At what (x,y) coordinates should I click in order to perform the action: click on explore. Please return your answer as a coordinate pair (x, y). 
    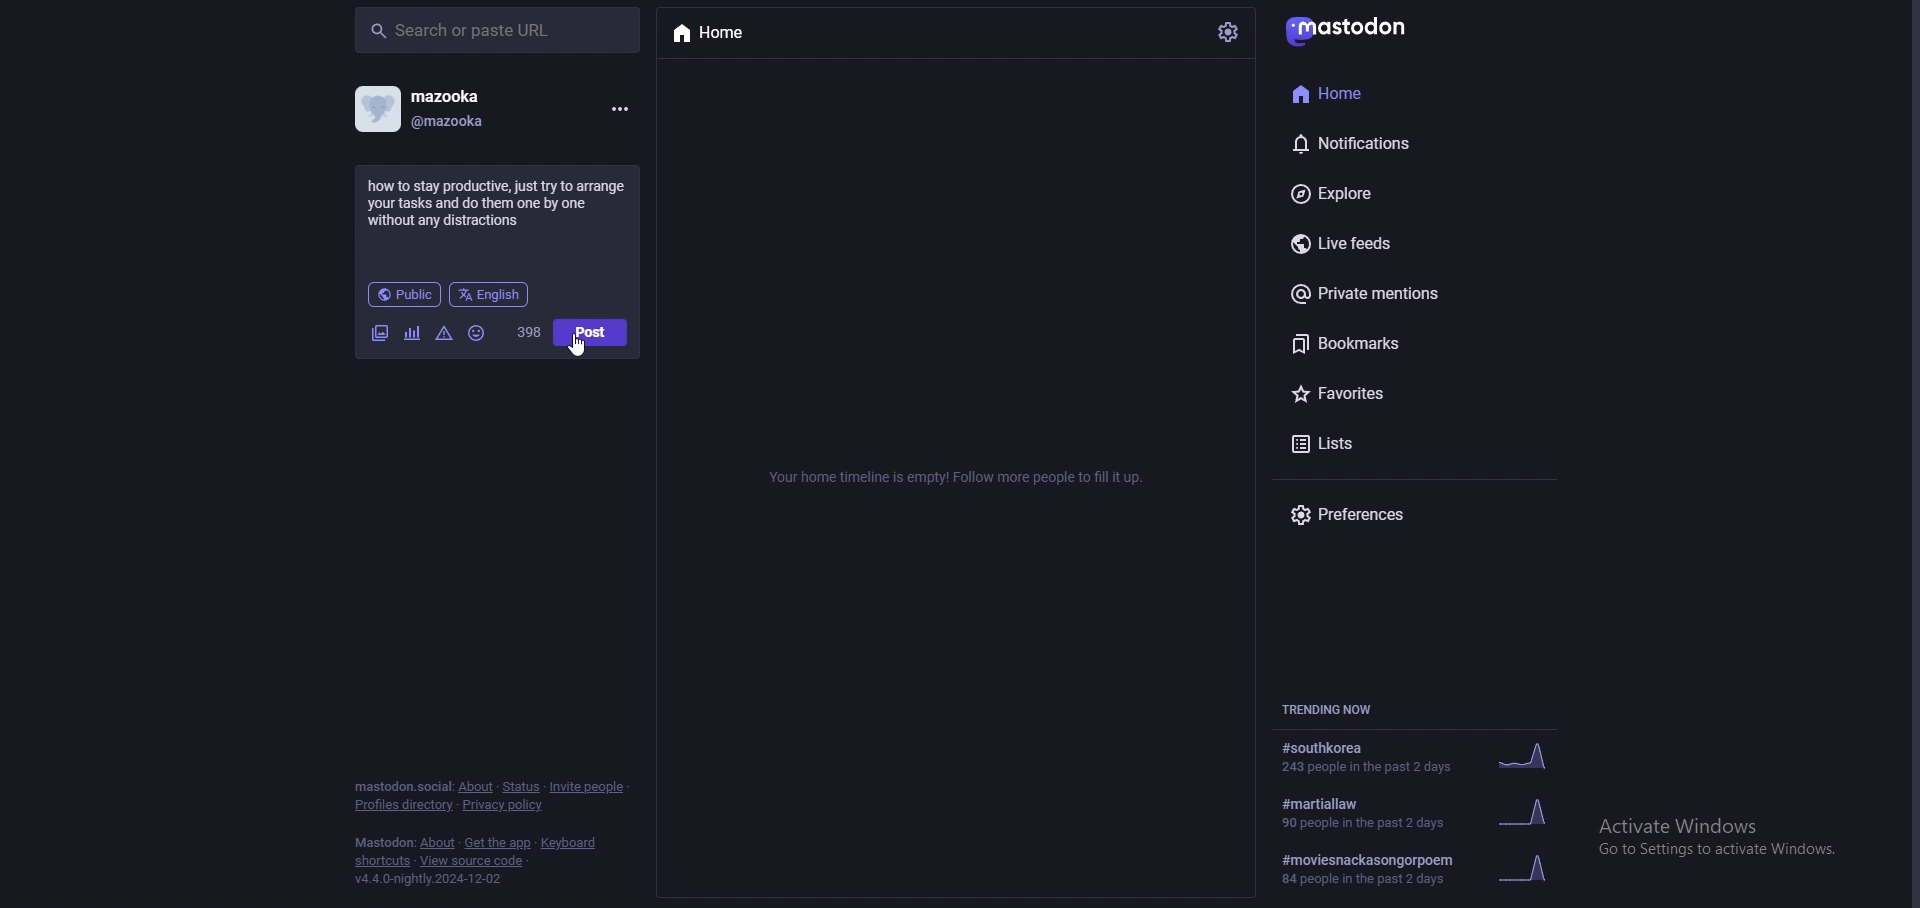
    Looking at the image, I should click on (1388, 192).